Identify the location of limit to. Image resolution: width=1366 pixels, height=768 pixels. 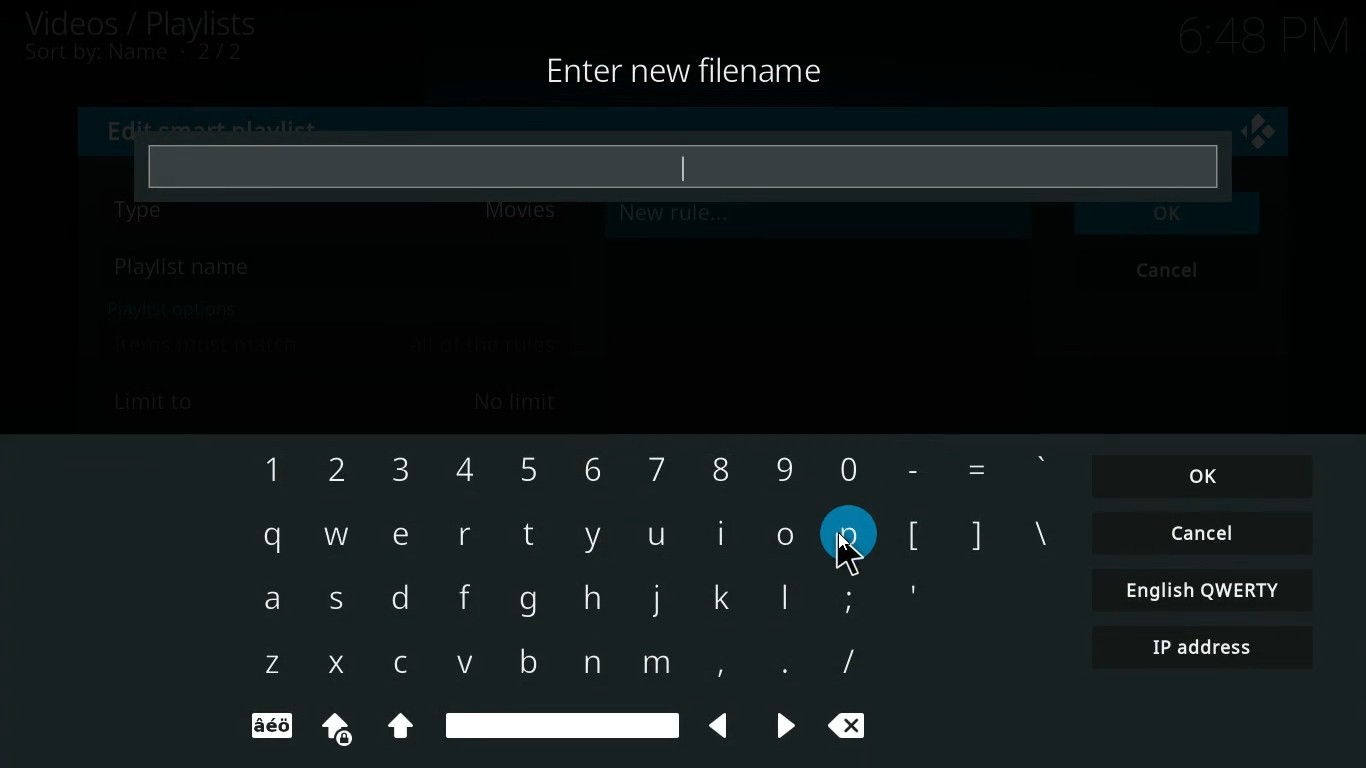
(339, 400).